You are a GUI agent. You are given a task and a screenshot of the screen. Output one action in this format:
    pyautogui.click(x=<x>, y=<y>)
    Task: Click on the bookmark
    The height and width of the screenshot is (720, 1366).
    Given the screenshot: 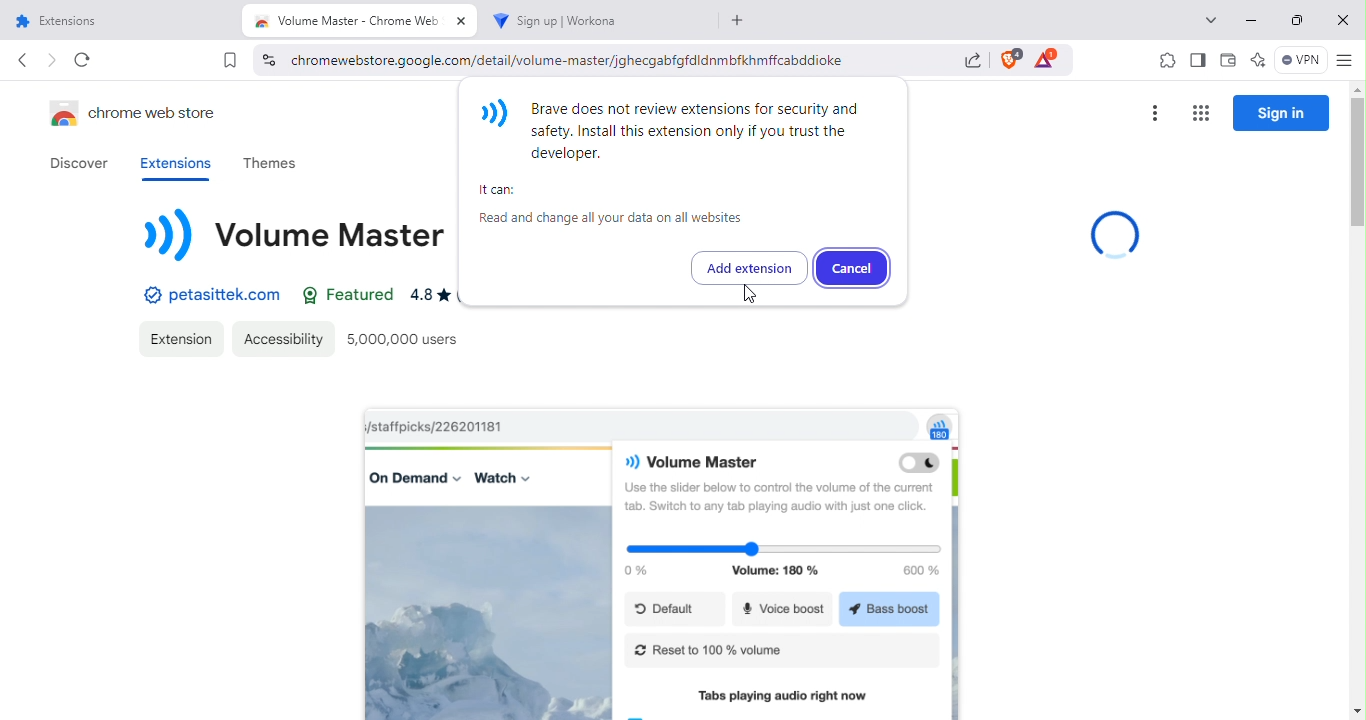 What is the action you would take?
    pyautogui.click(x=231, y=63)
    